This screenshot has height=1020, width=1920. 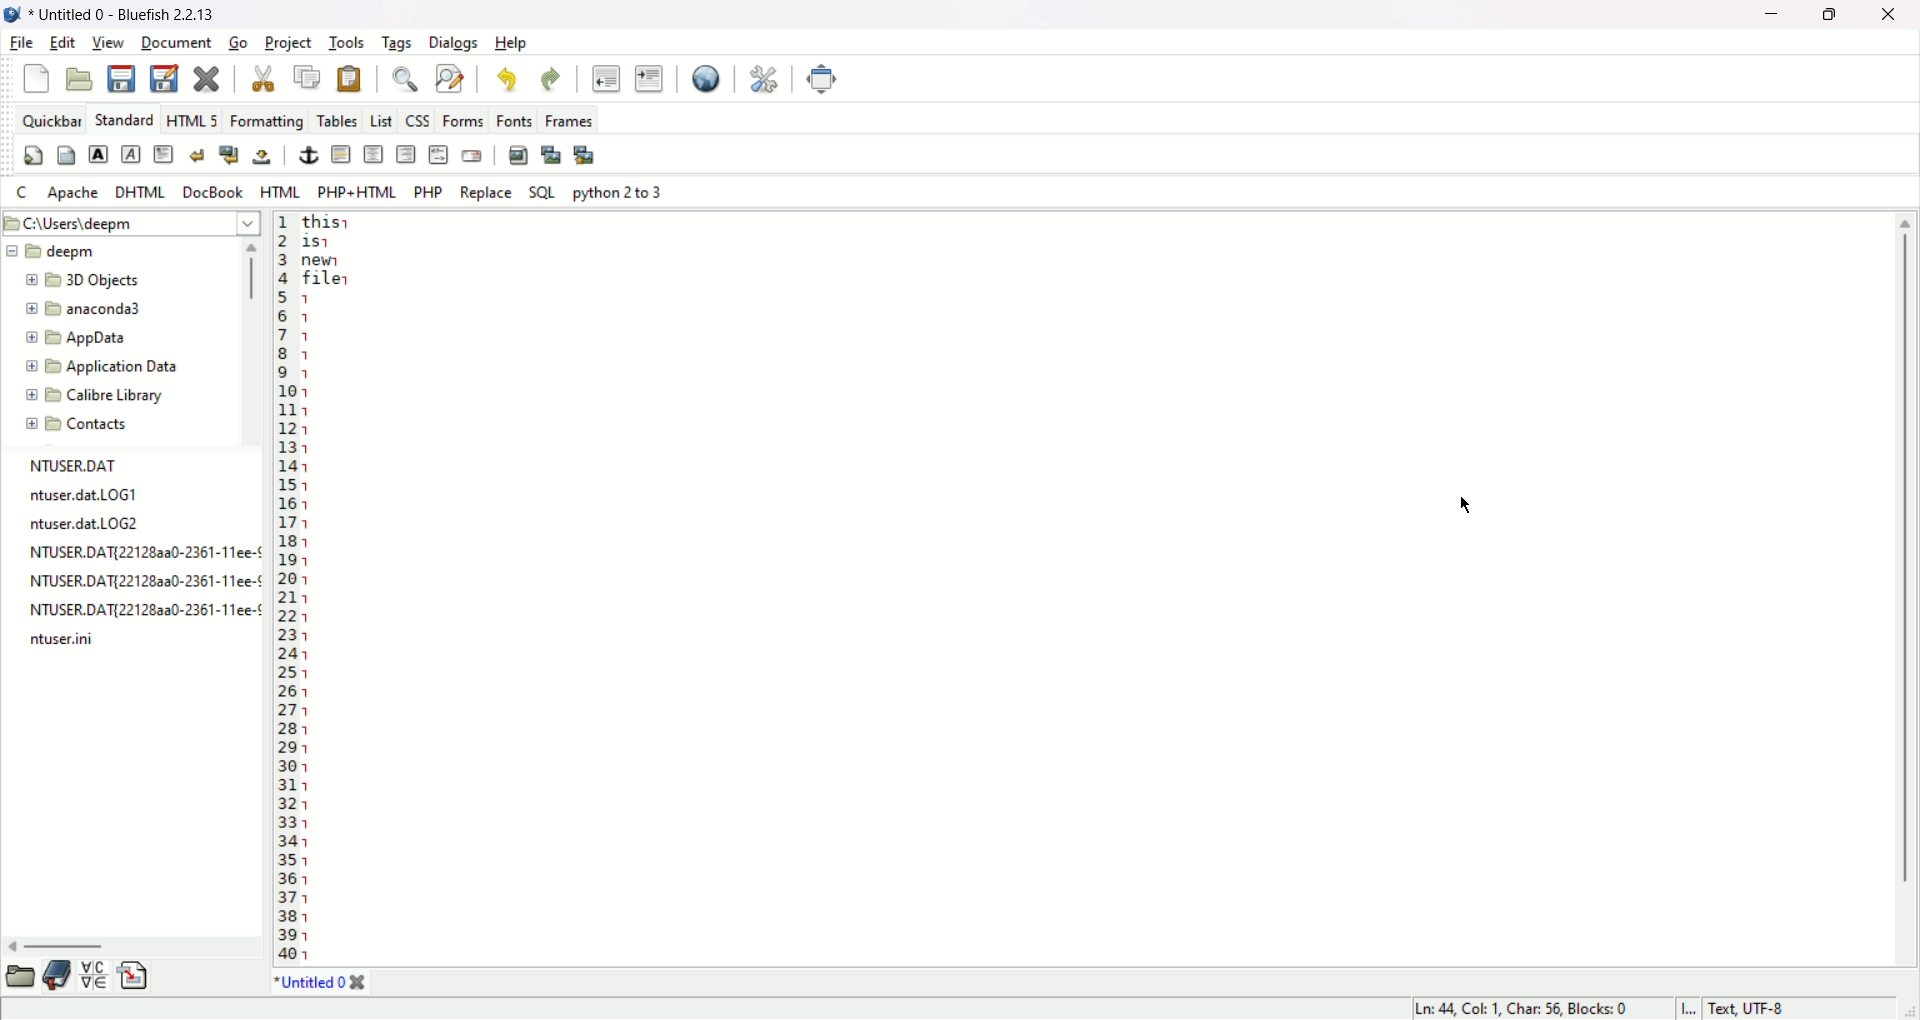 I want to click on forms, so click(x=459, y=121).